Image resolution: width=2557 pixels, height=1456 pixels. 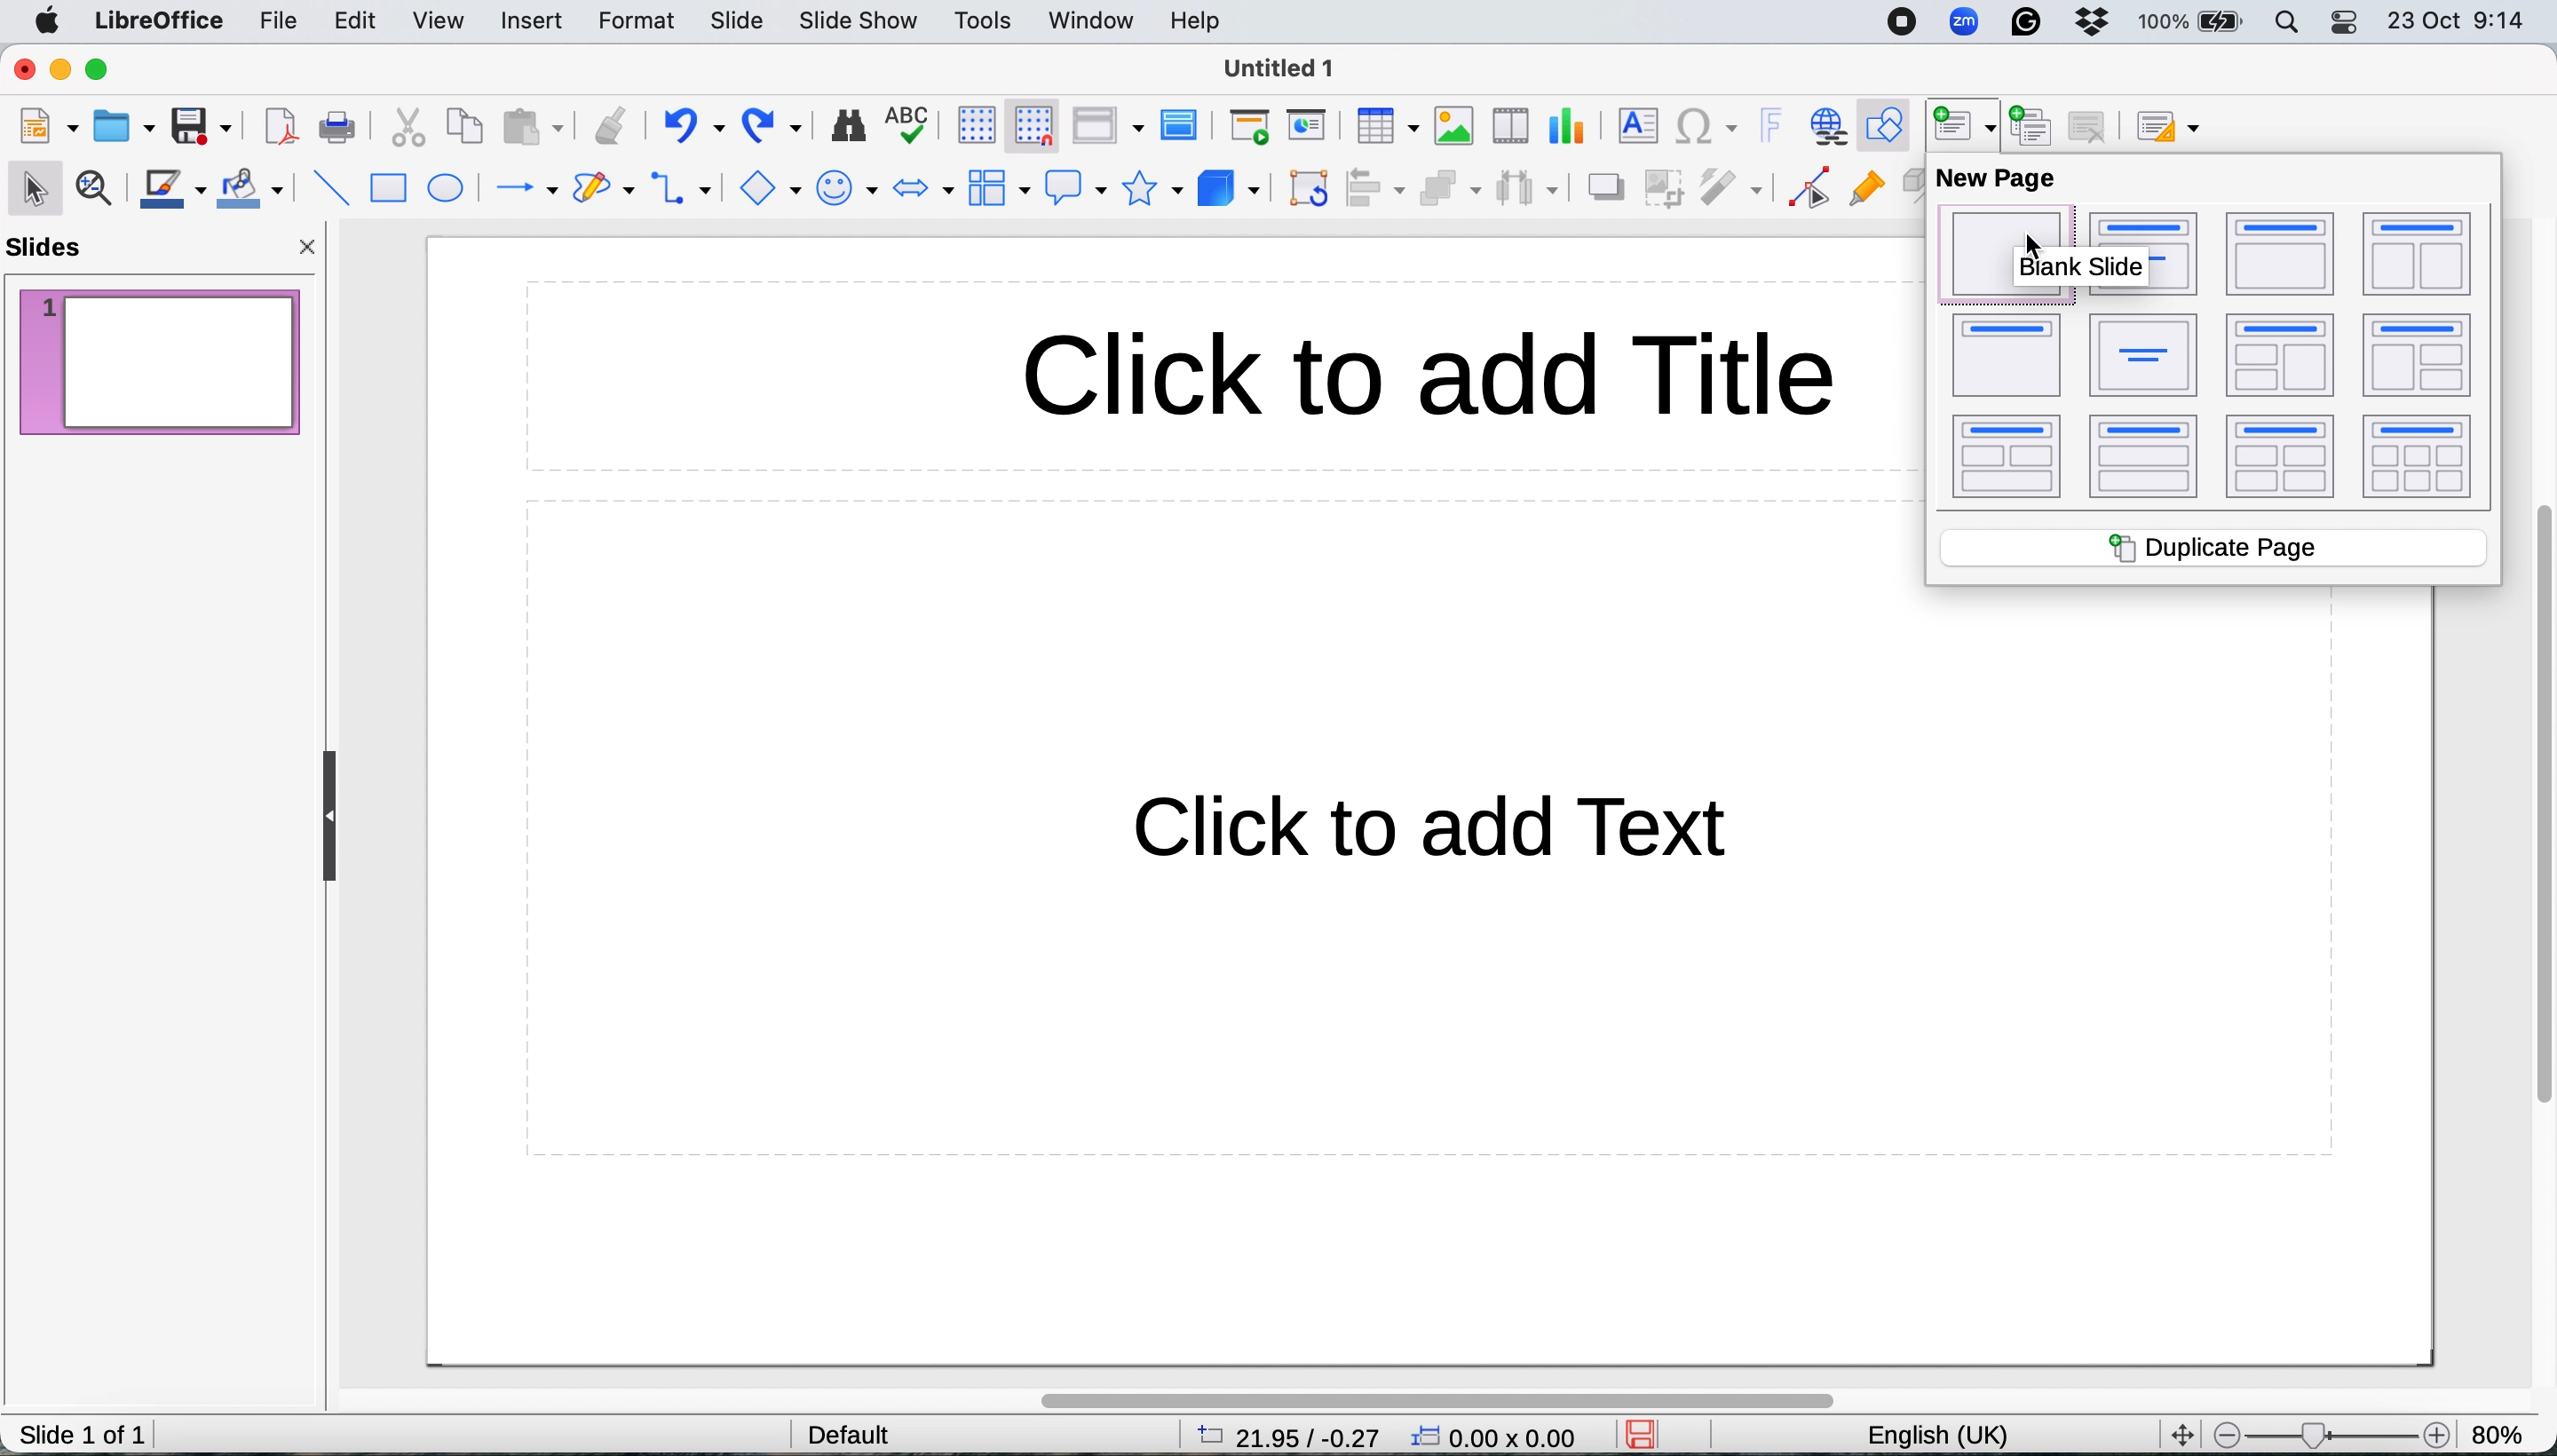 I want to click on fit screen, so click(x=2179, y=1431).